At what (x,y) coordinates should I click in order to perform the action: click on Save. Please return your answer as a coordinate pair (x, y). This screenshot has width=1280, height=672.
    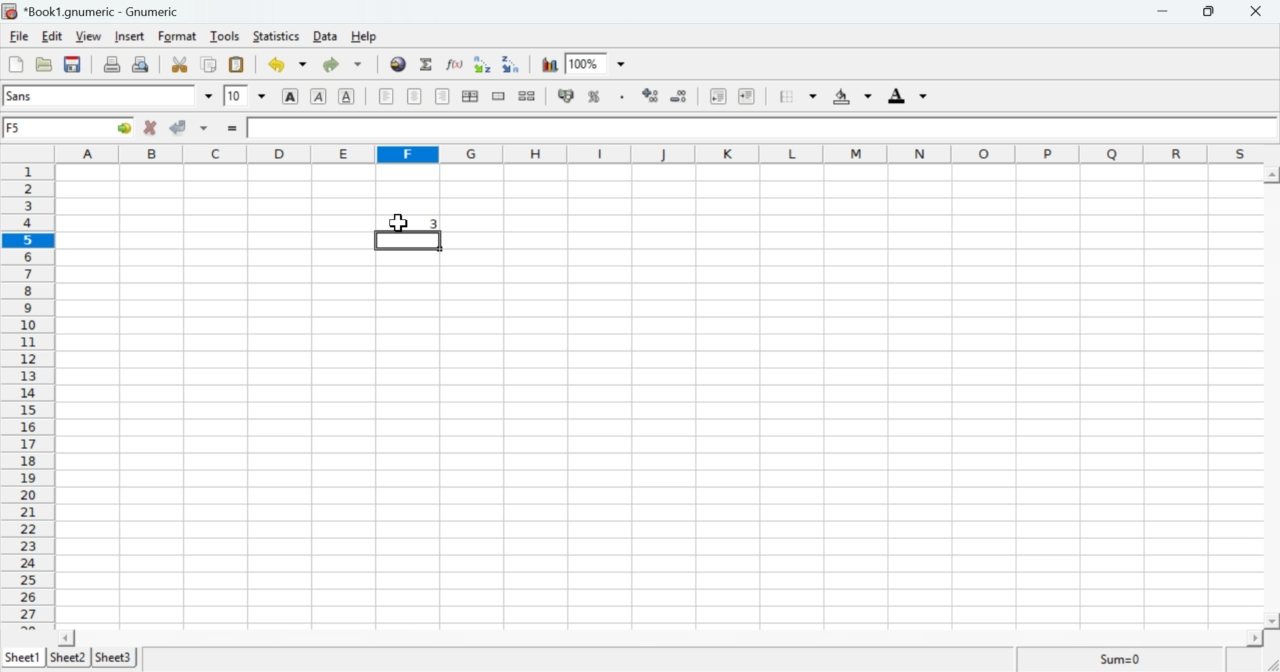
    Looking at the image, I should click on (73, 64).